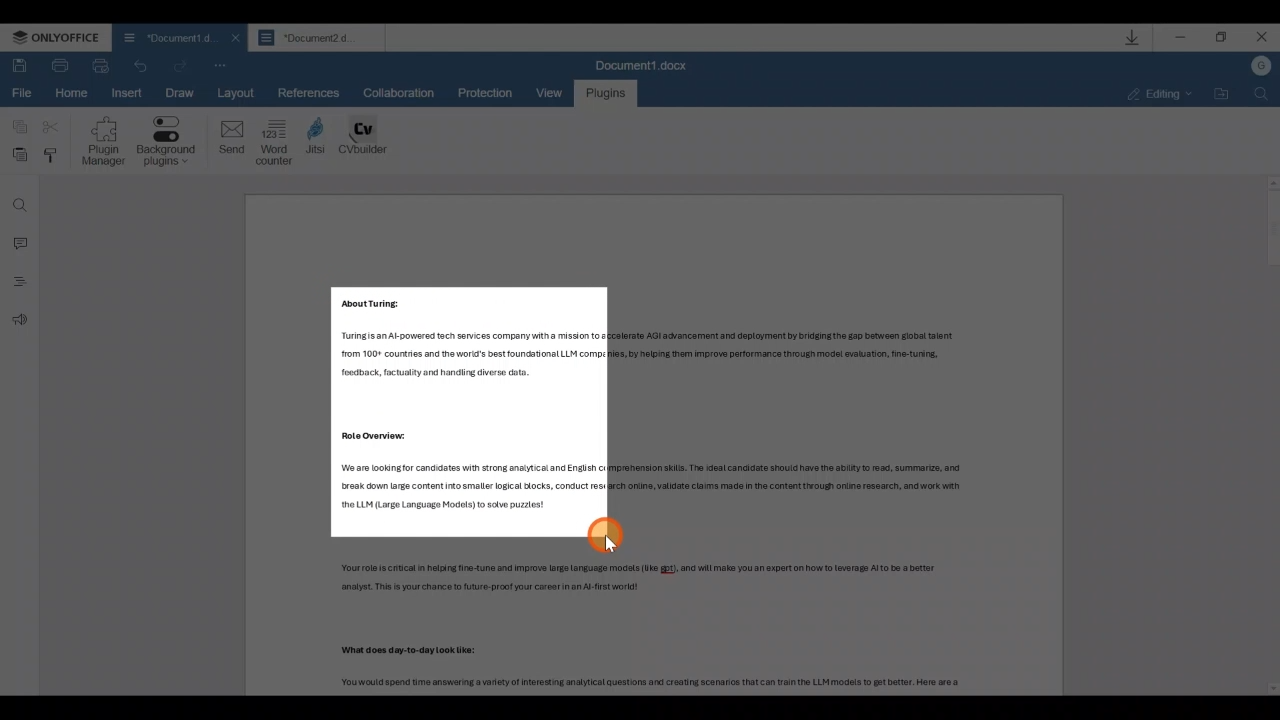 The height and width of the screenshot is (720, 1280). I want to click on Feedback & support, so click(18, 323).